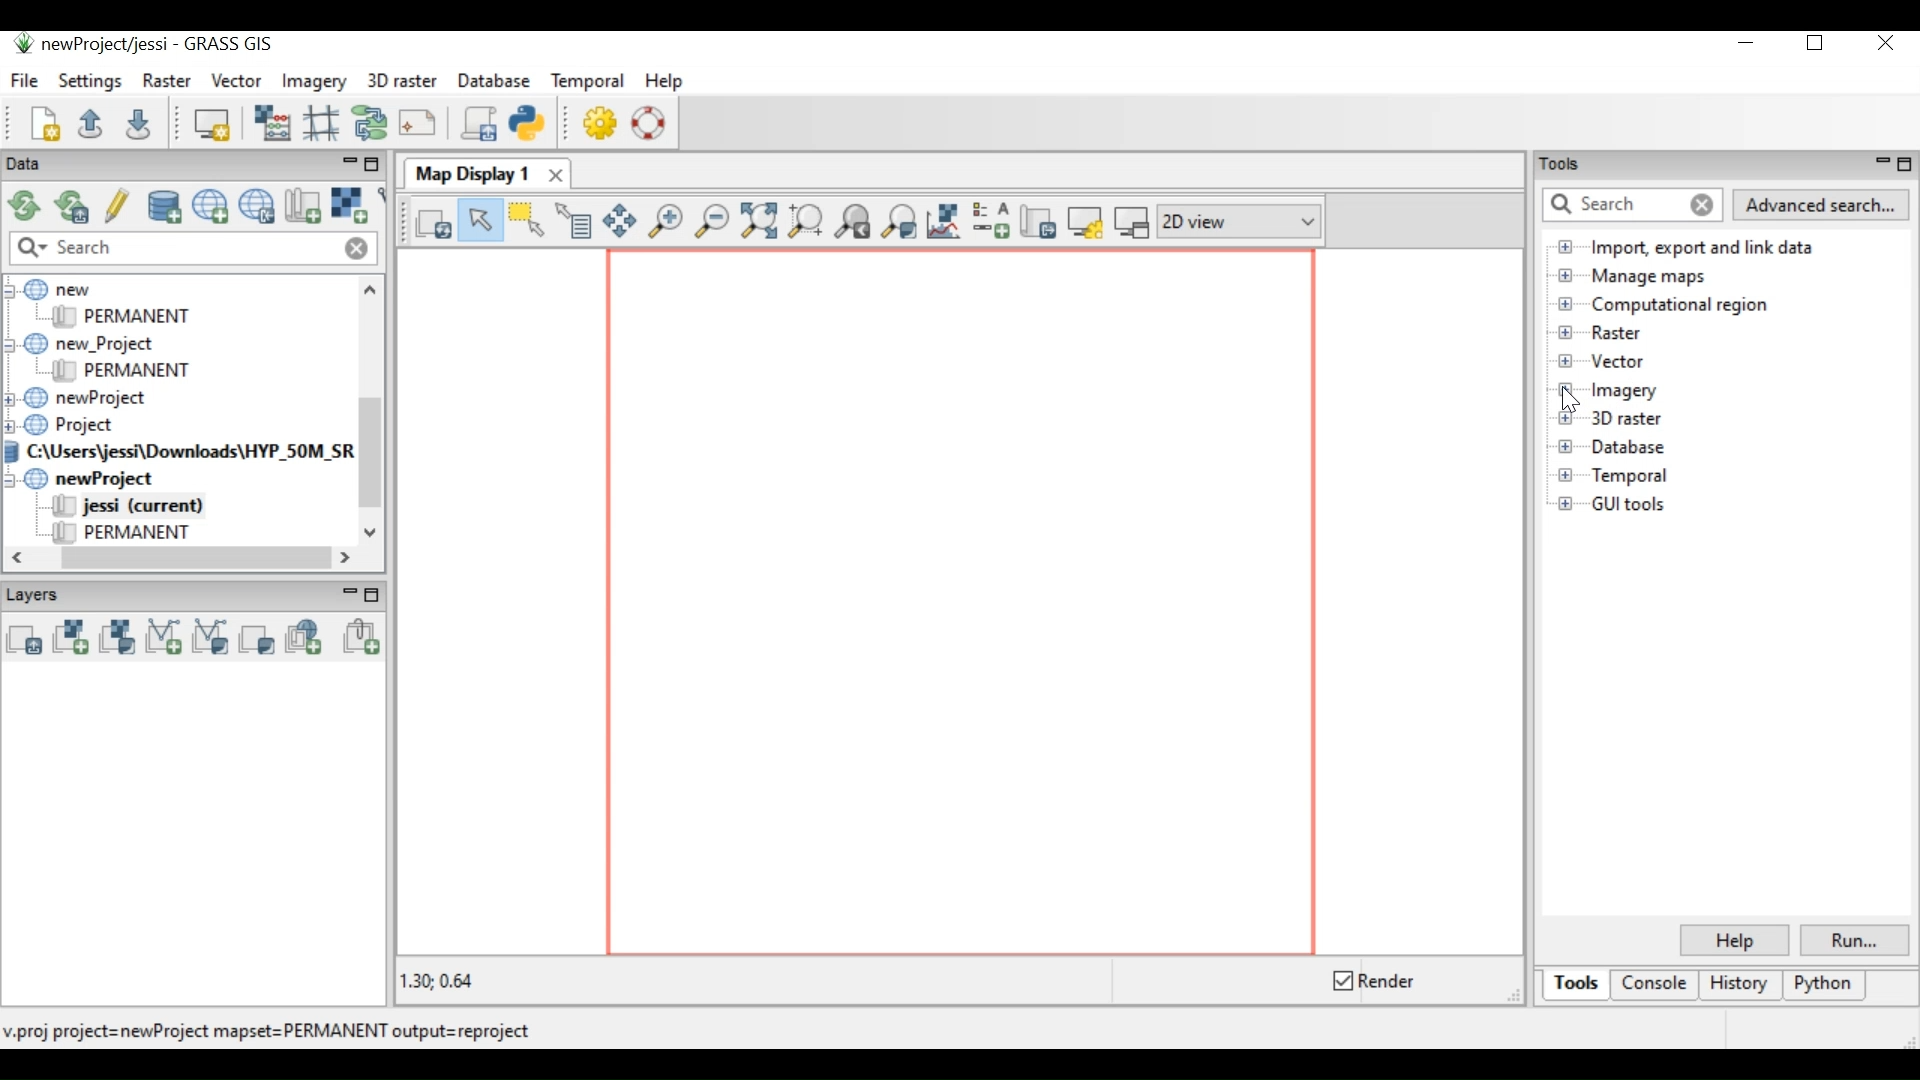 Image resolution: width=1920 pixels, height=1080 pixels. What do you see at coordinates (88, 80) in the screenshot?
I see `Settings` at bounding box center [88, 80].